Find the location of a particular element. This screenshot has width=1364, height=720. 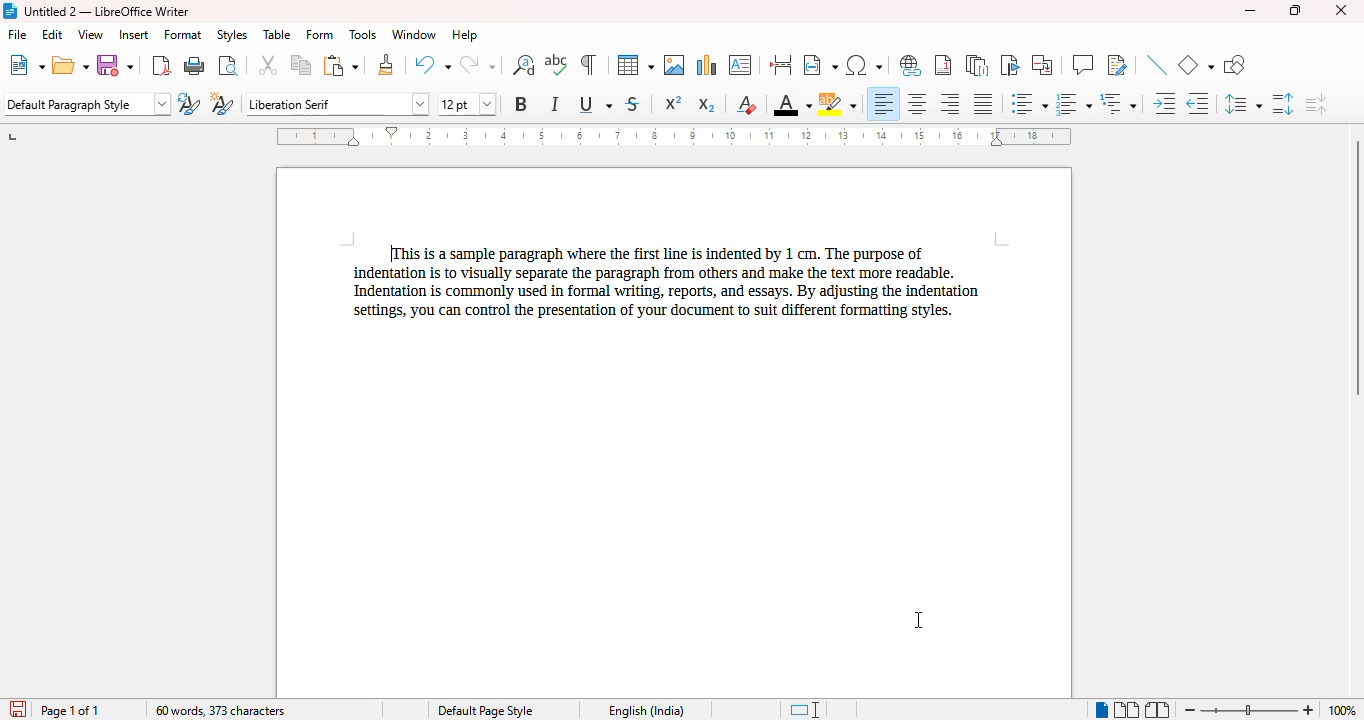

font size is located at coordinates (467, 104).